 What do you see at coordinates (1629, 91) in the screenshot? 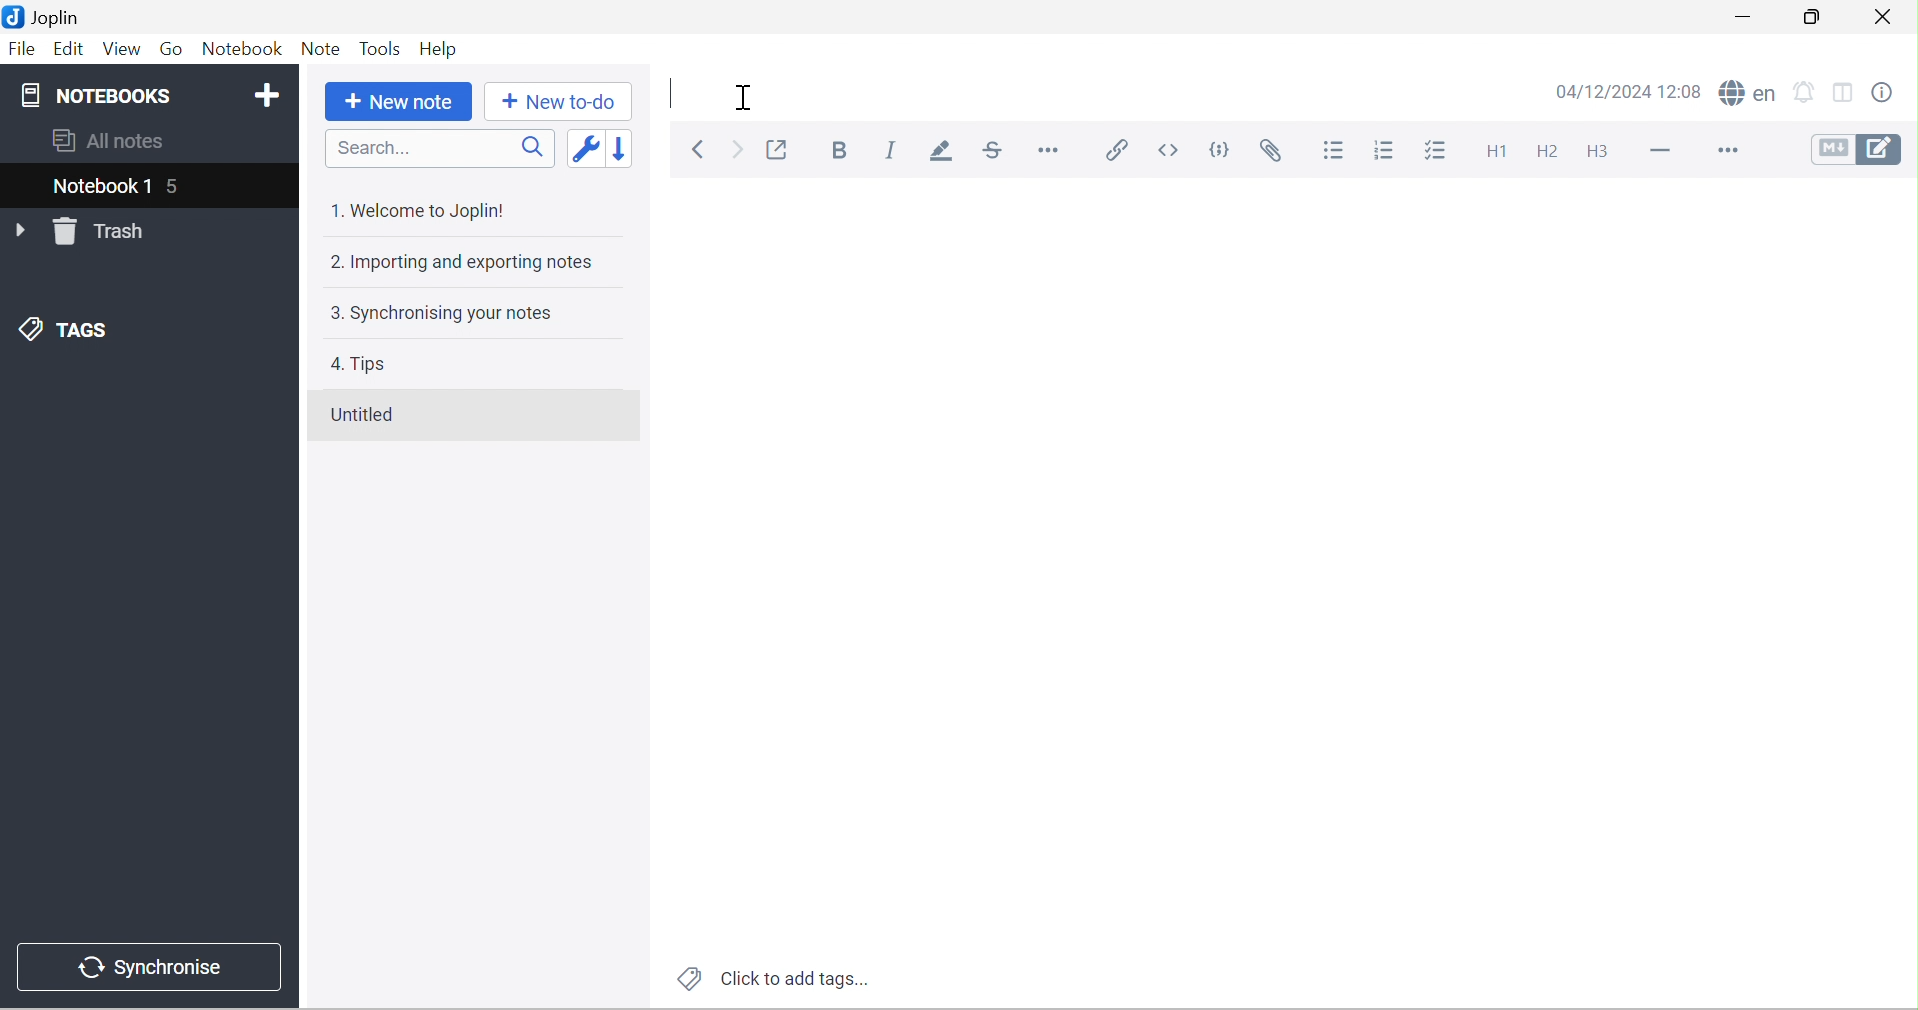
I see `04/12/2024 12:08` at bounding box center [1629, 91].